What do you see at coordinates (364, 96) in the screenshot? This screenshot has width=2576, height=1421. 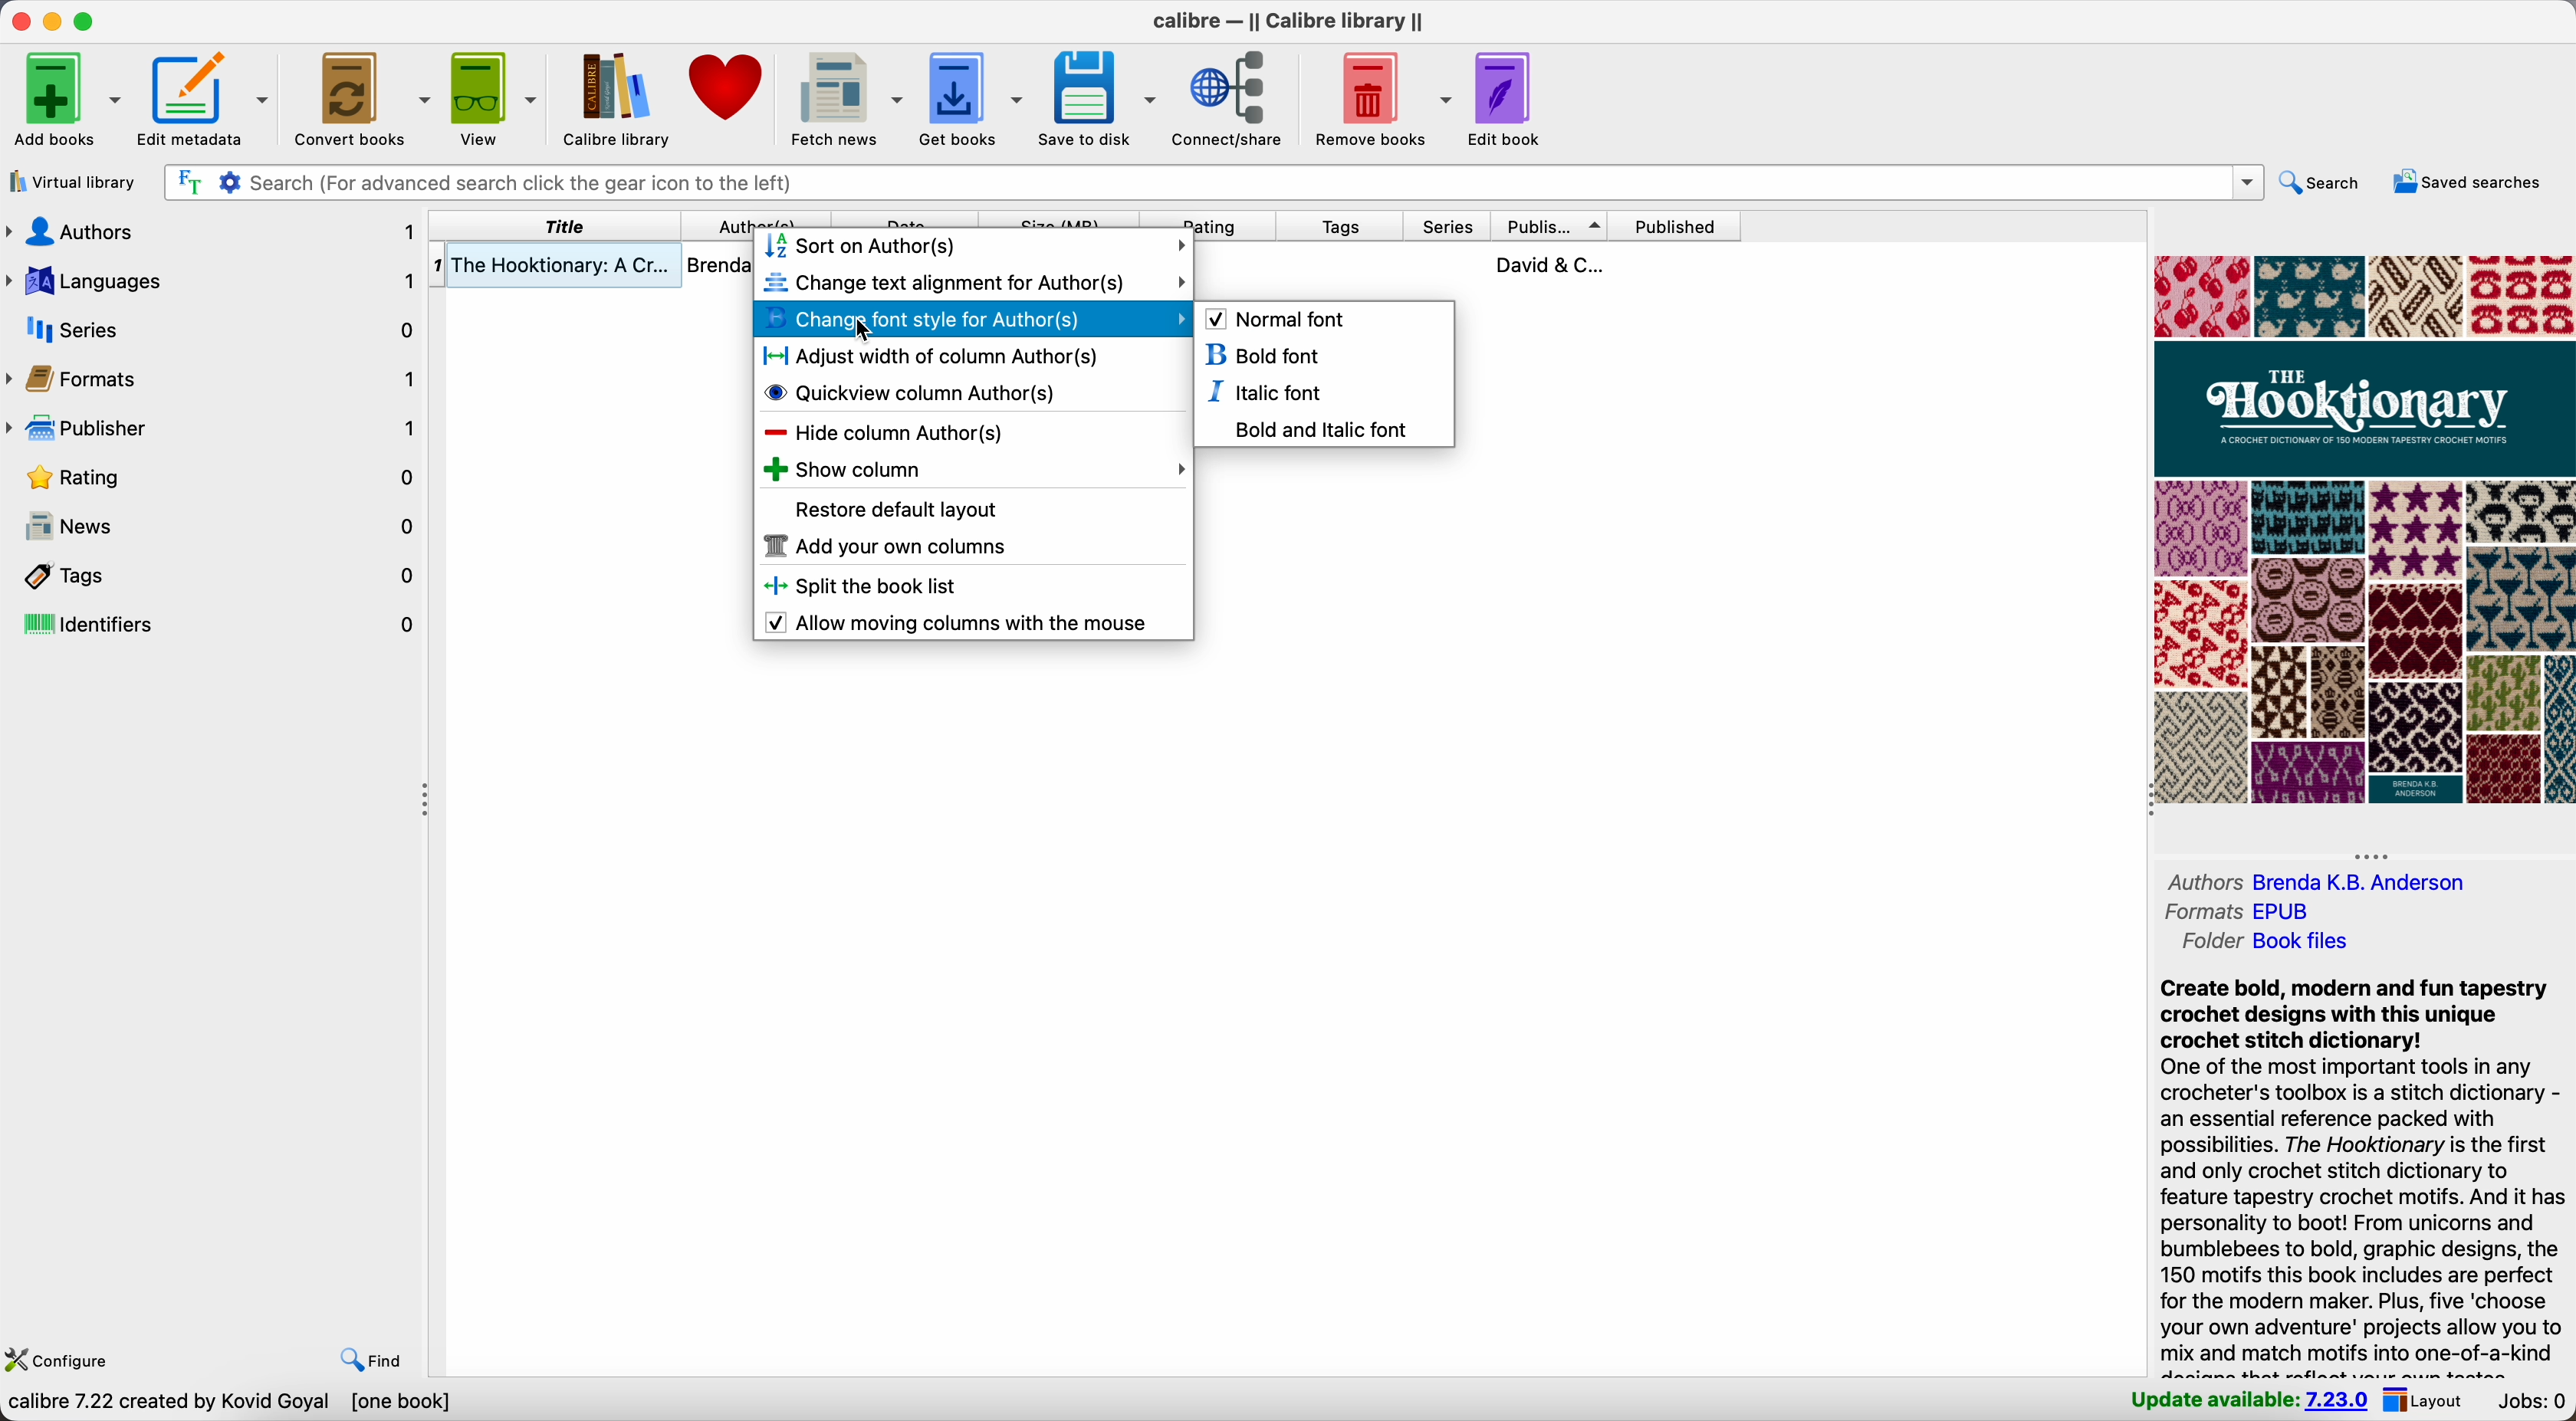 I see `convert books` at bounding box center [364, 96].